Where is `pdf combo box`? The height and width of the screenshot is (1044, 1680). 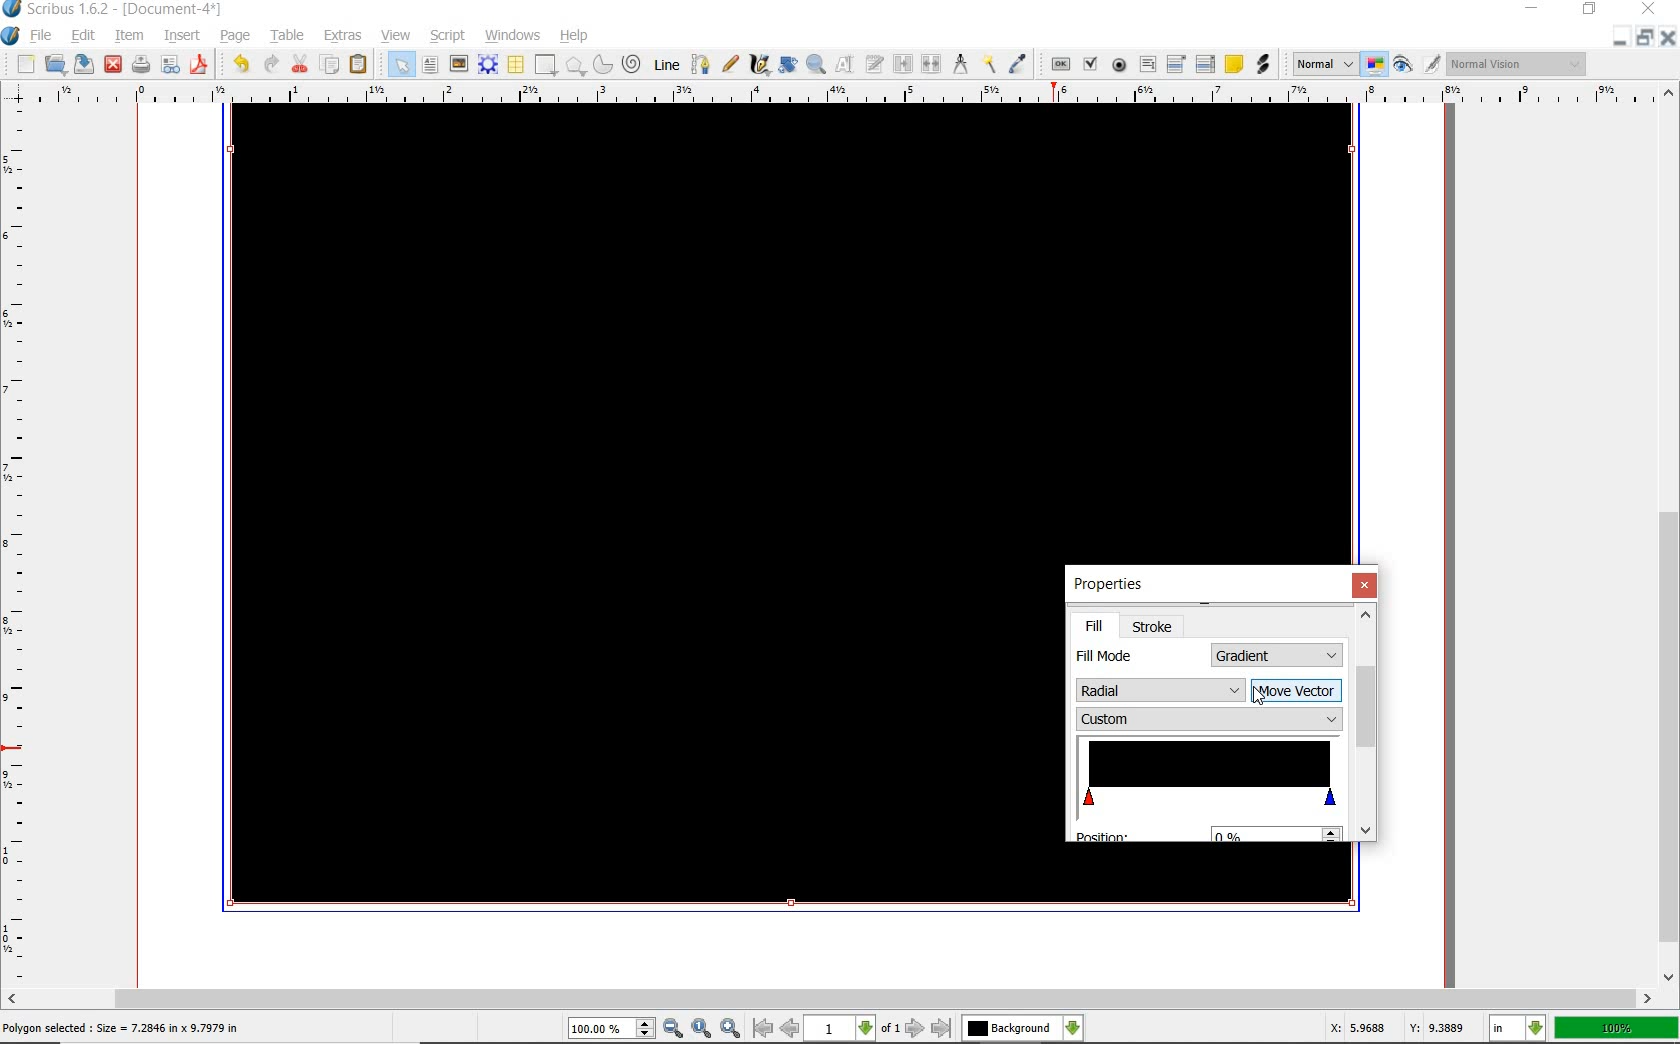
pdf combo box is located at coordinates (1175, 63).